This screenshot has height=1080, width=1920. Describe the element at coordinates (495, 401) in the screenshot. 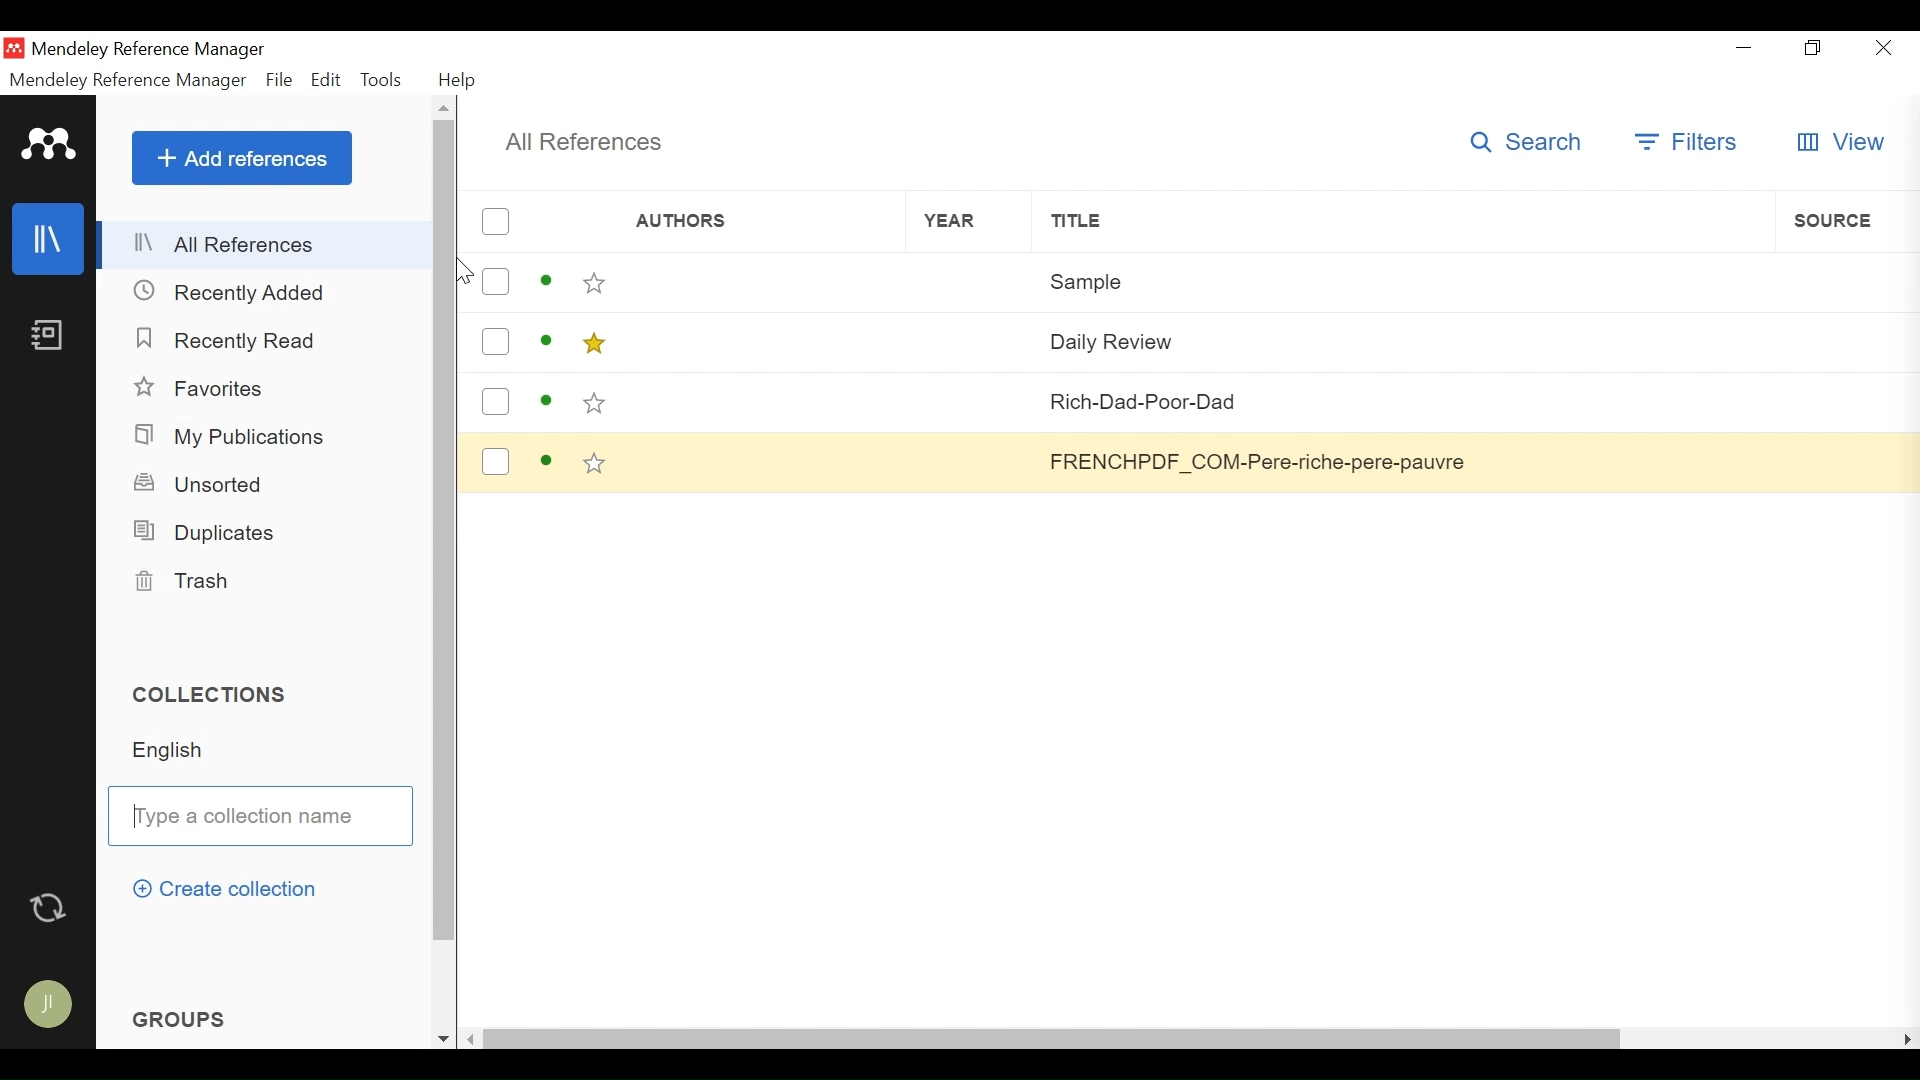

I see `(un)select` at that location.